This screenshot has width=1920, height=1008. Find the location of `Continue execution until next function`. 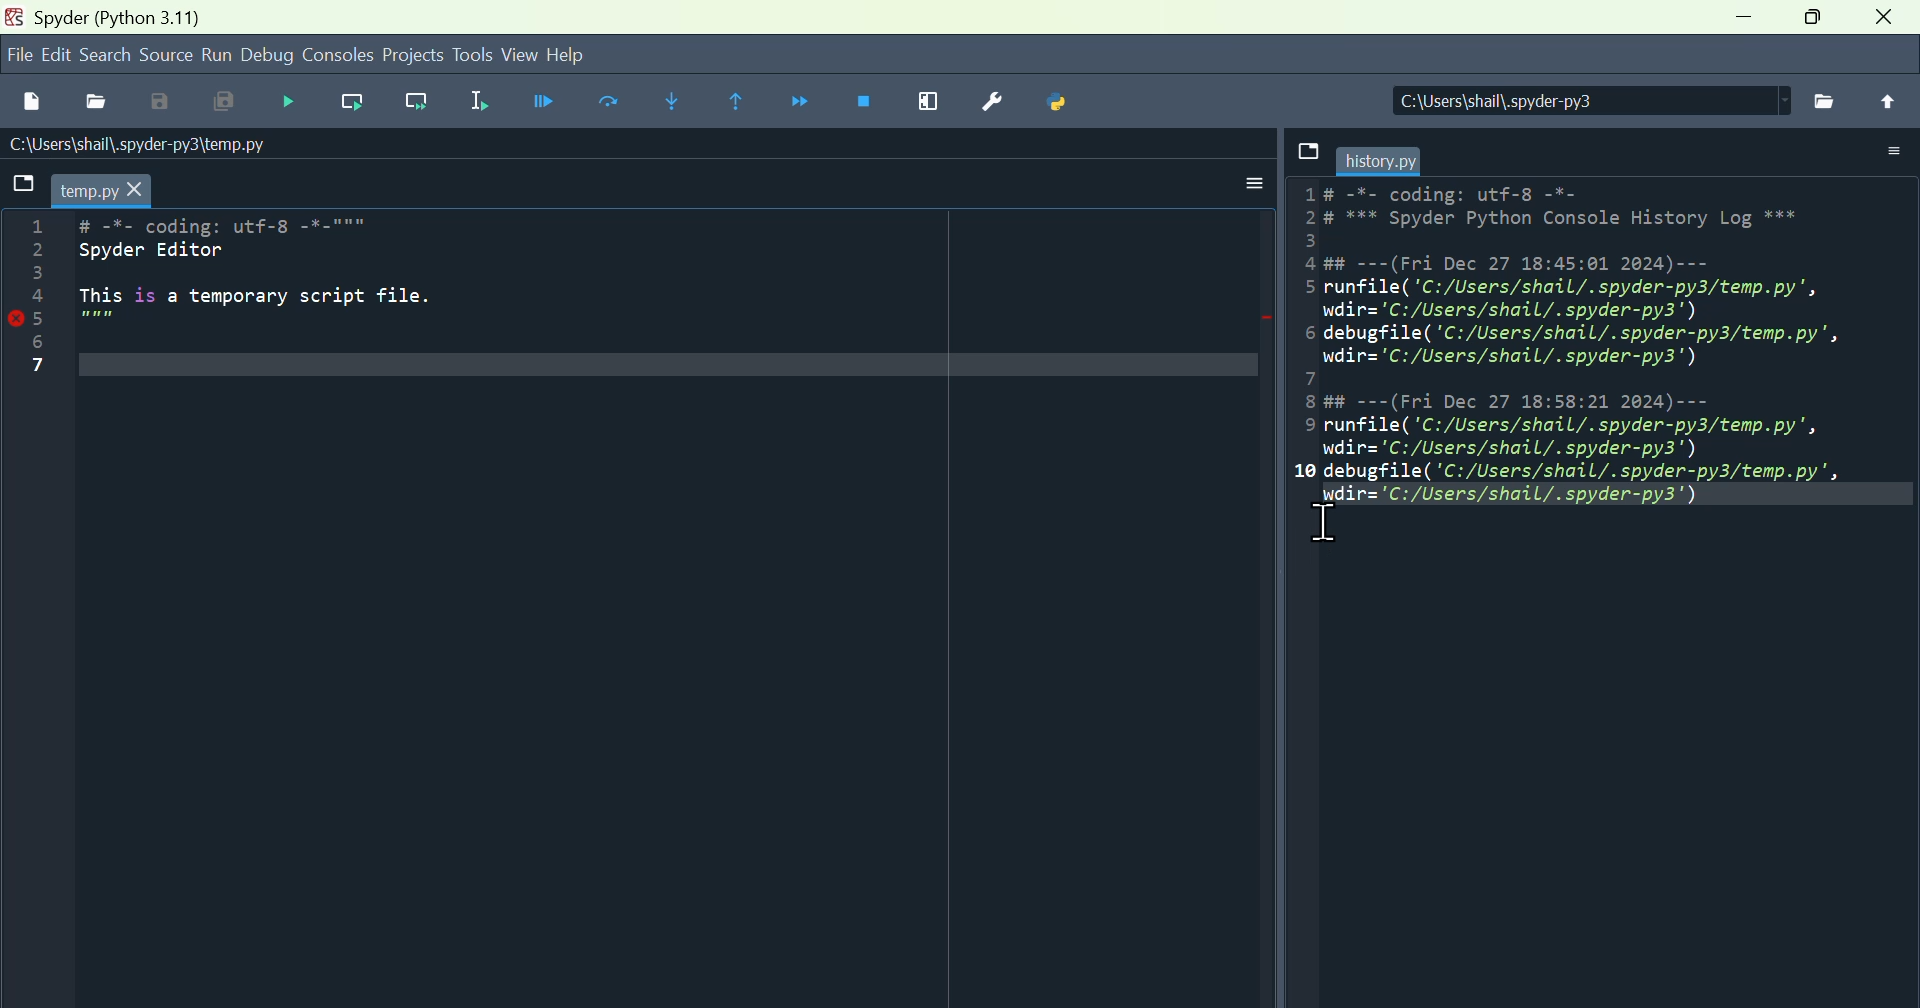

Continue execution until next function is located at coordinates (809, 103).